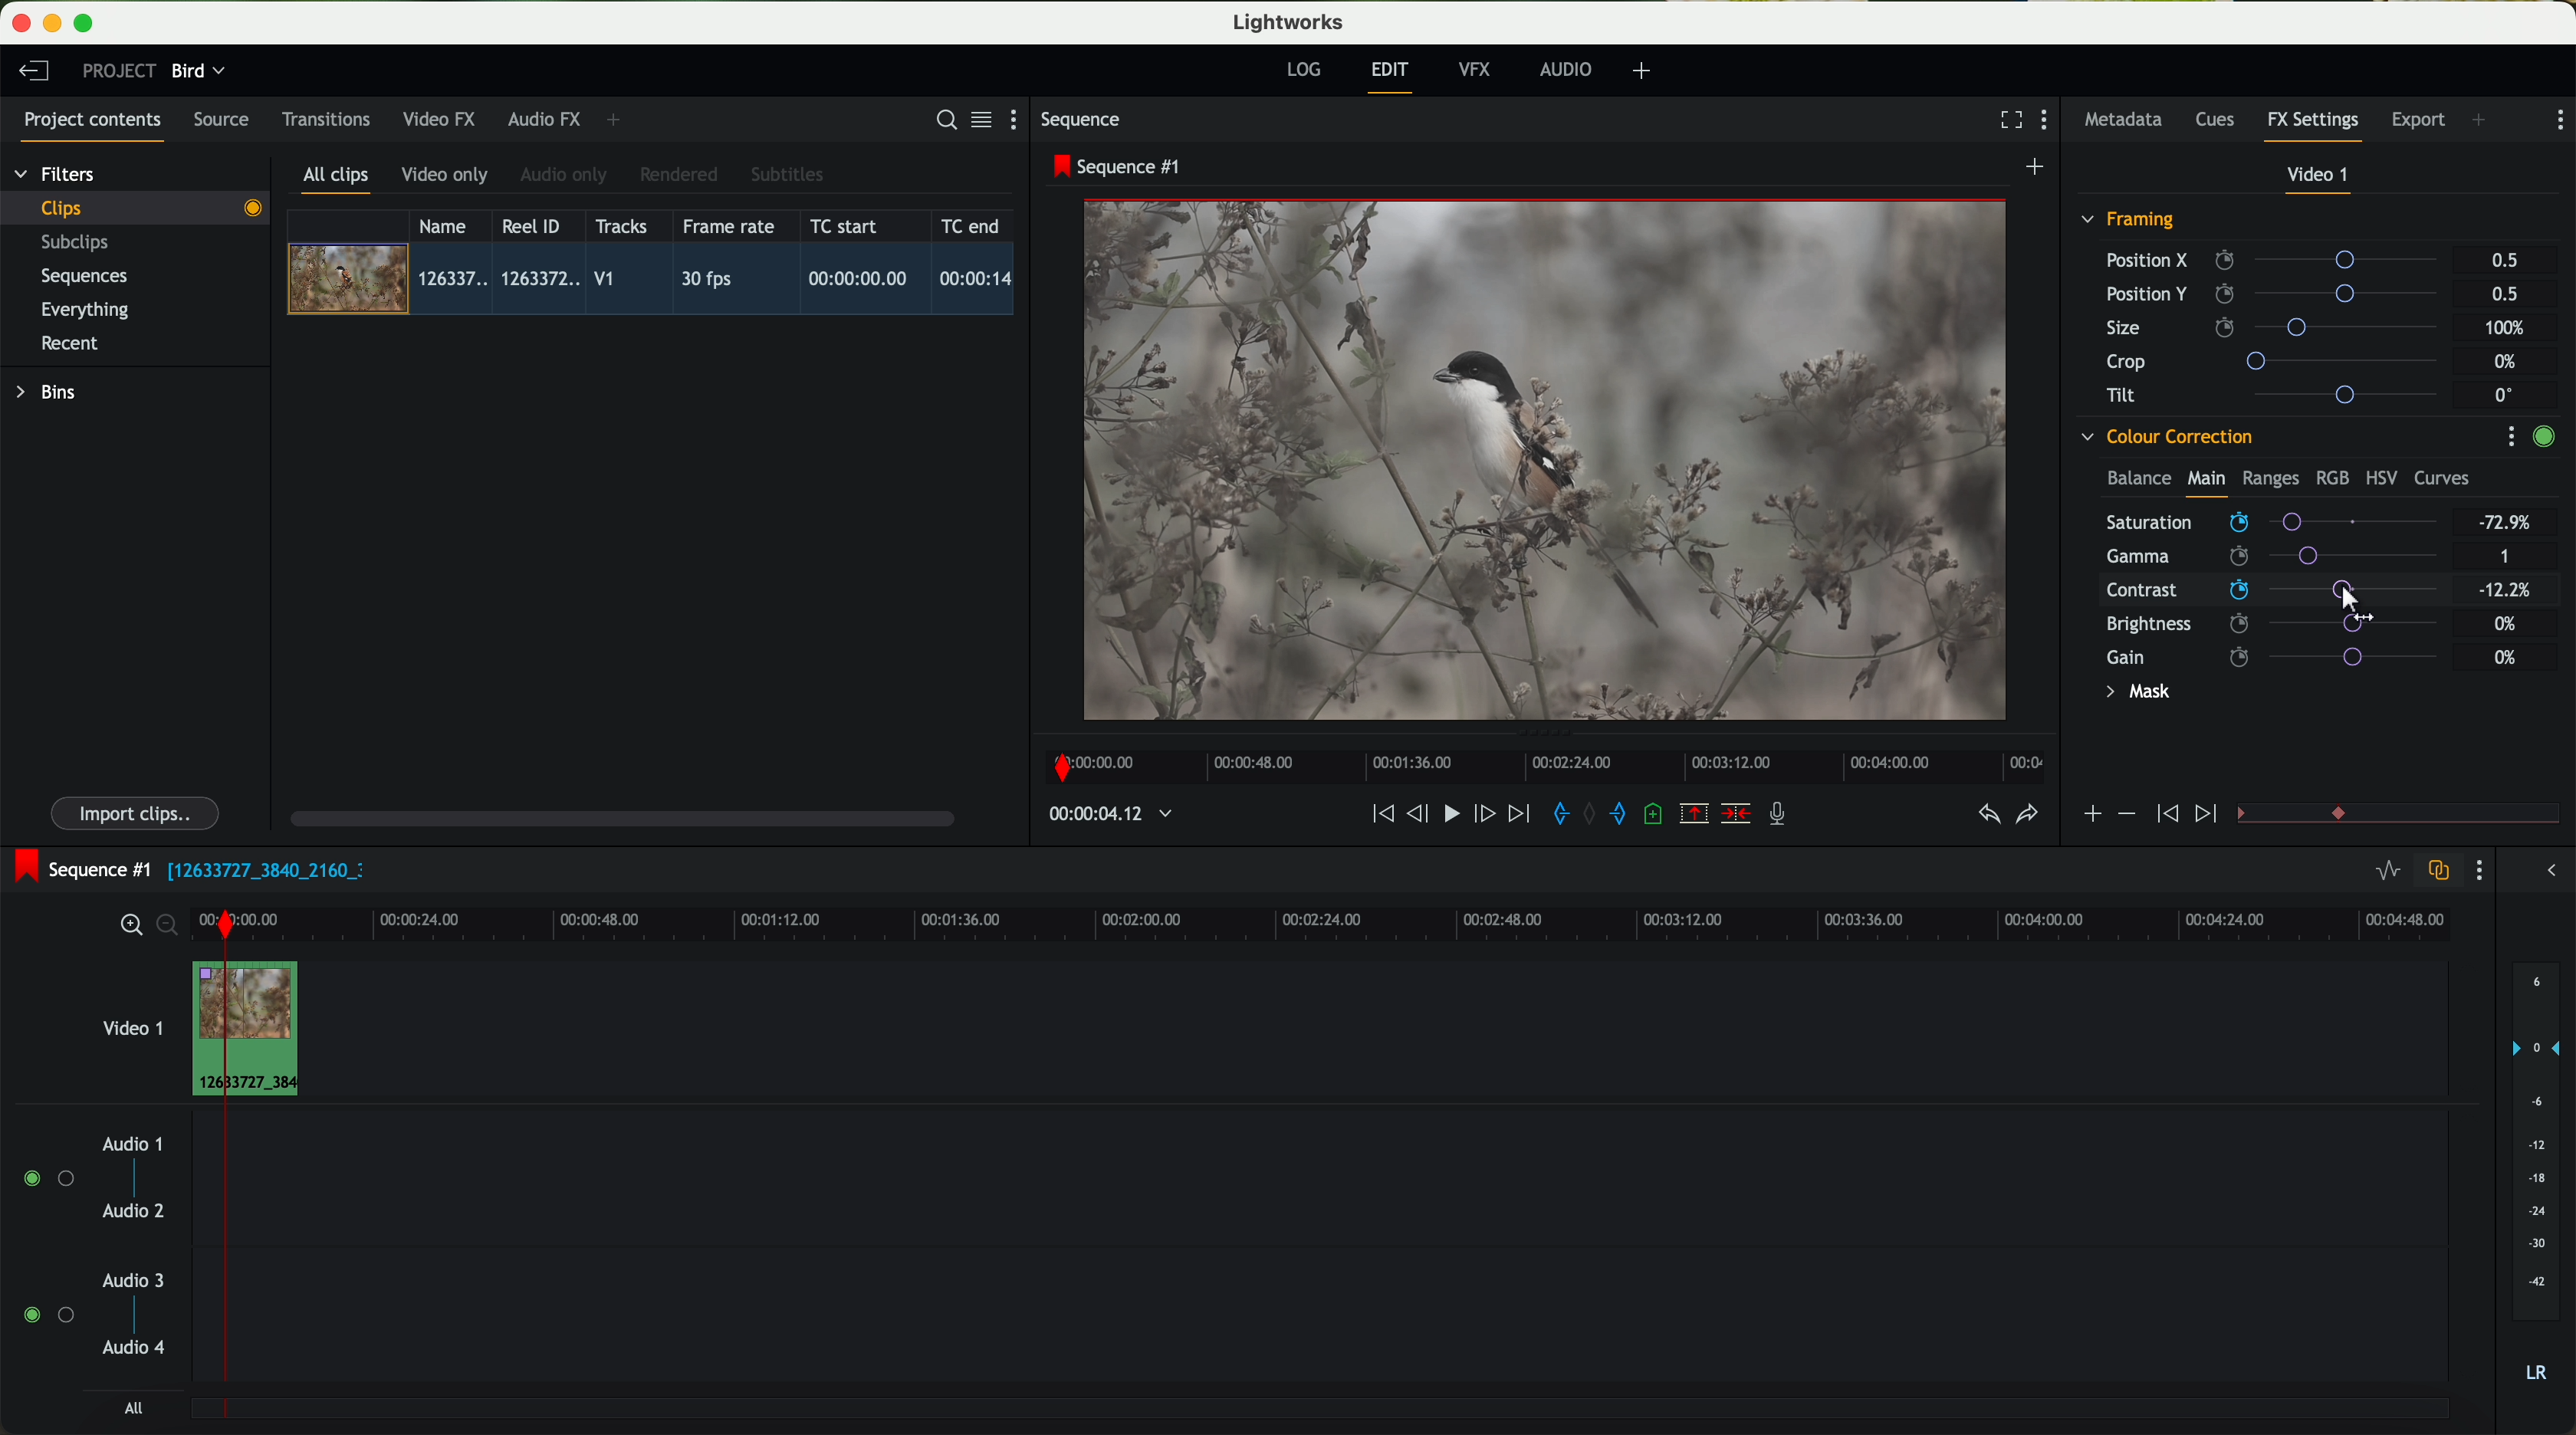  I want to click on create a new sequence, so click(2038, 168).